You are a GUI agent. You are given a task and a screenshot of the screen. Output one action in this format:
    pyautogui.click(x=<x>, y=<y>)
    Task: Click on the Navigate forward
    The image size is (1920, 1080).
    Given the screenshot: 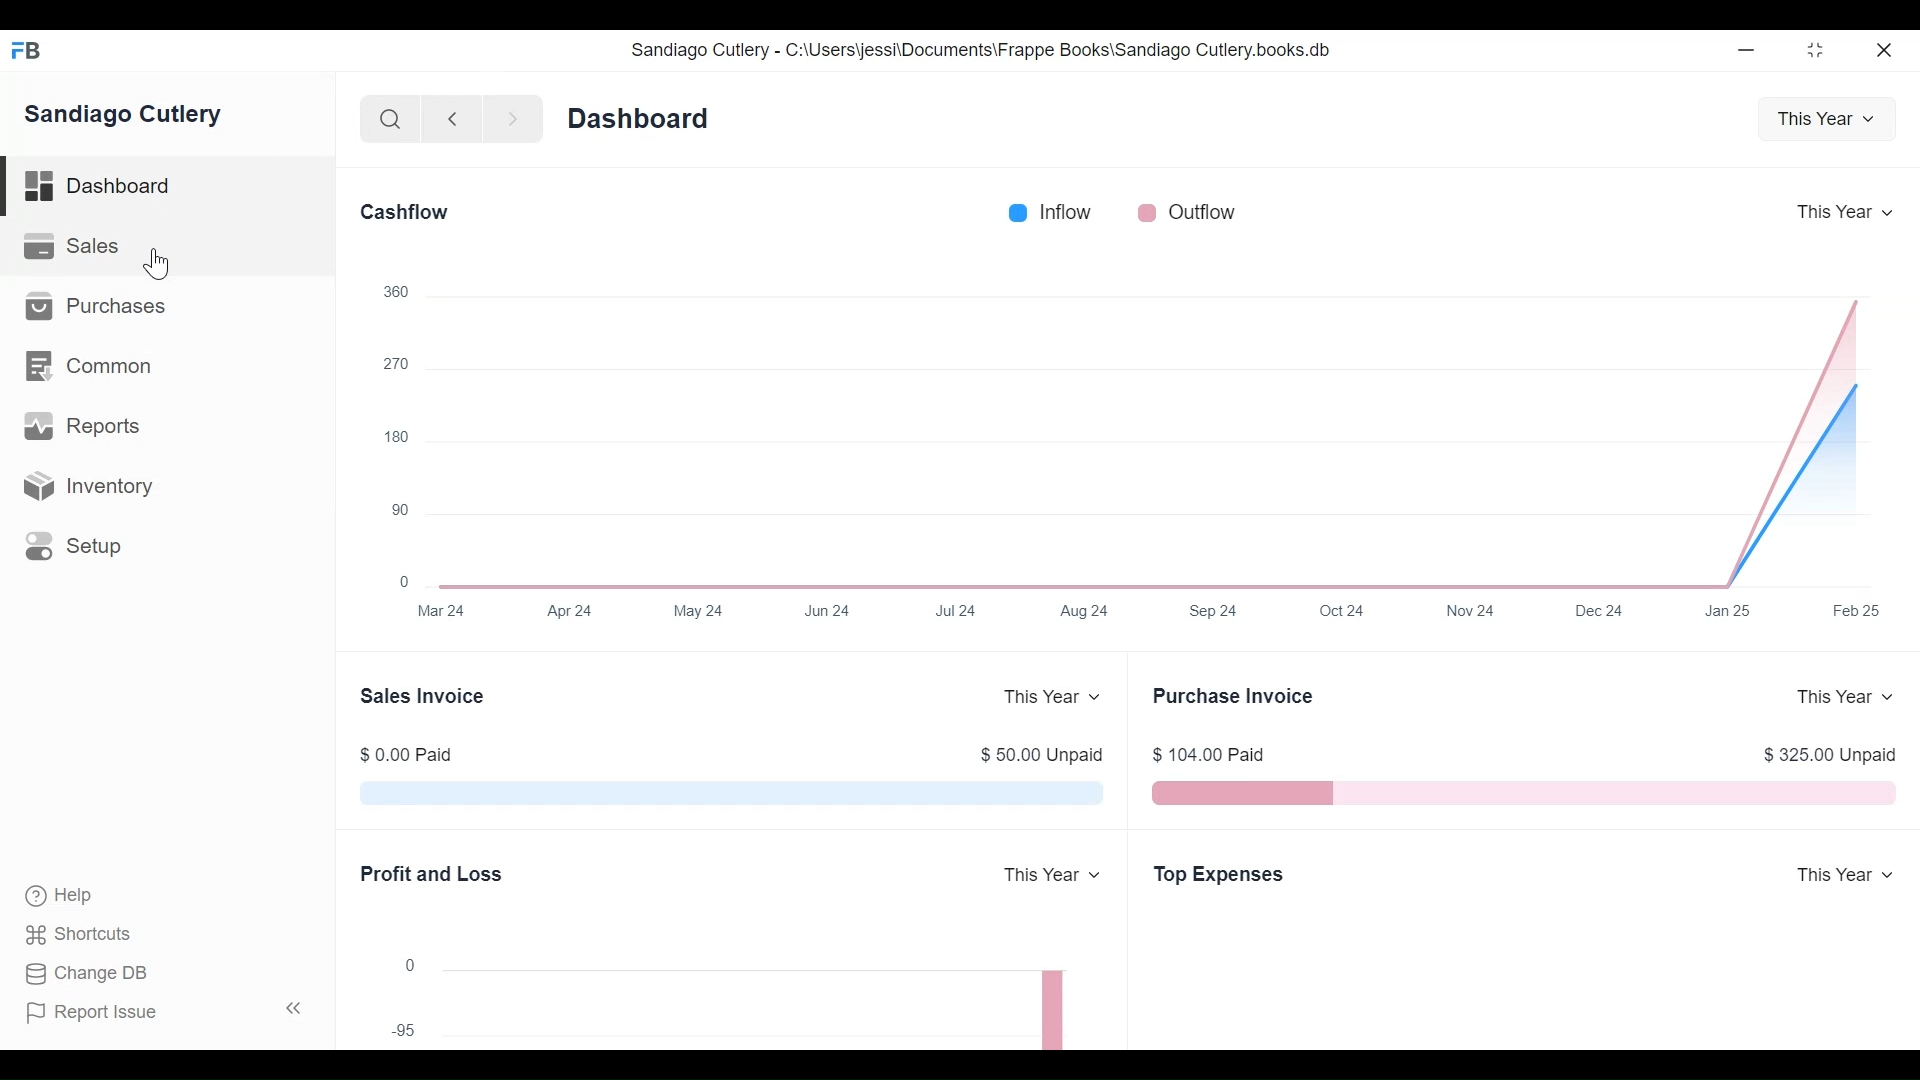 What is the action you would take?
    pyautogui.click(x=514, y=118)
    